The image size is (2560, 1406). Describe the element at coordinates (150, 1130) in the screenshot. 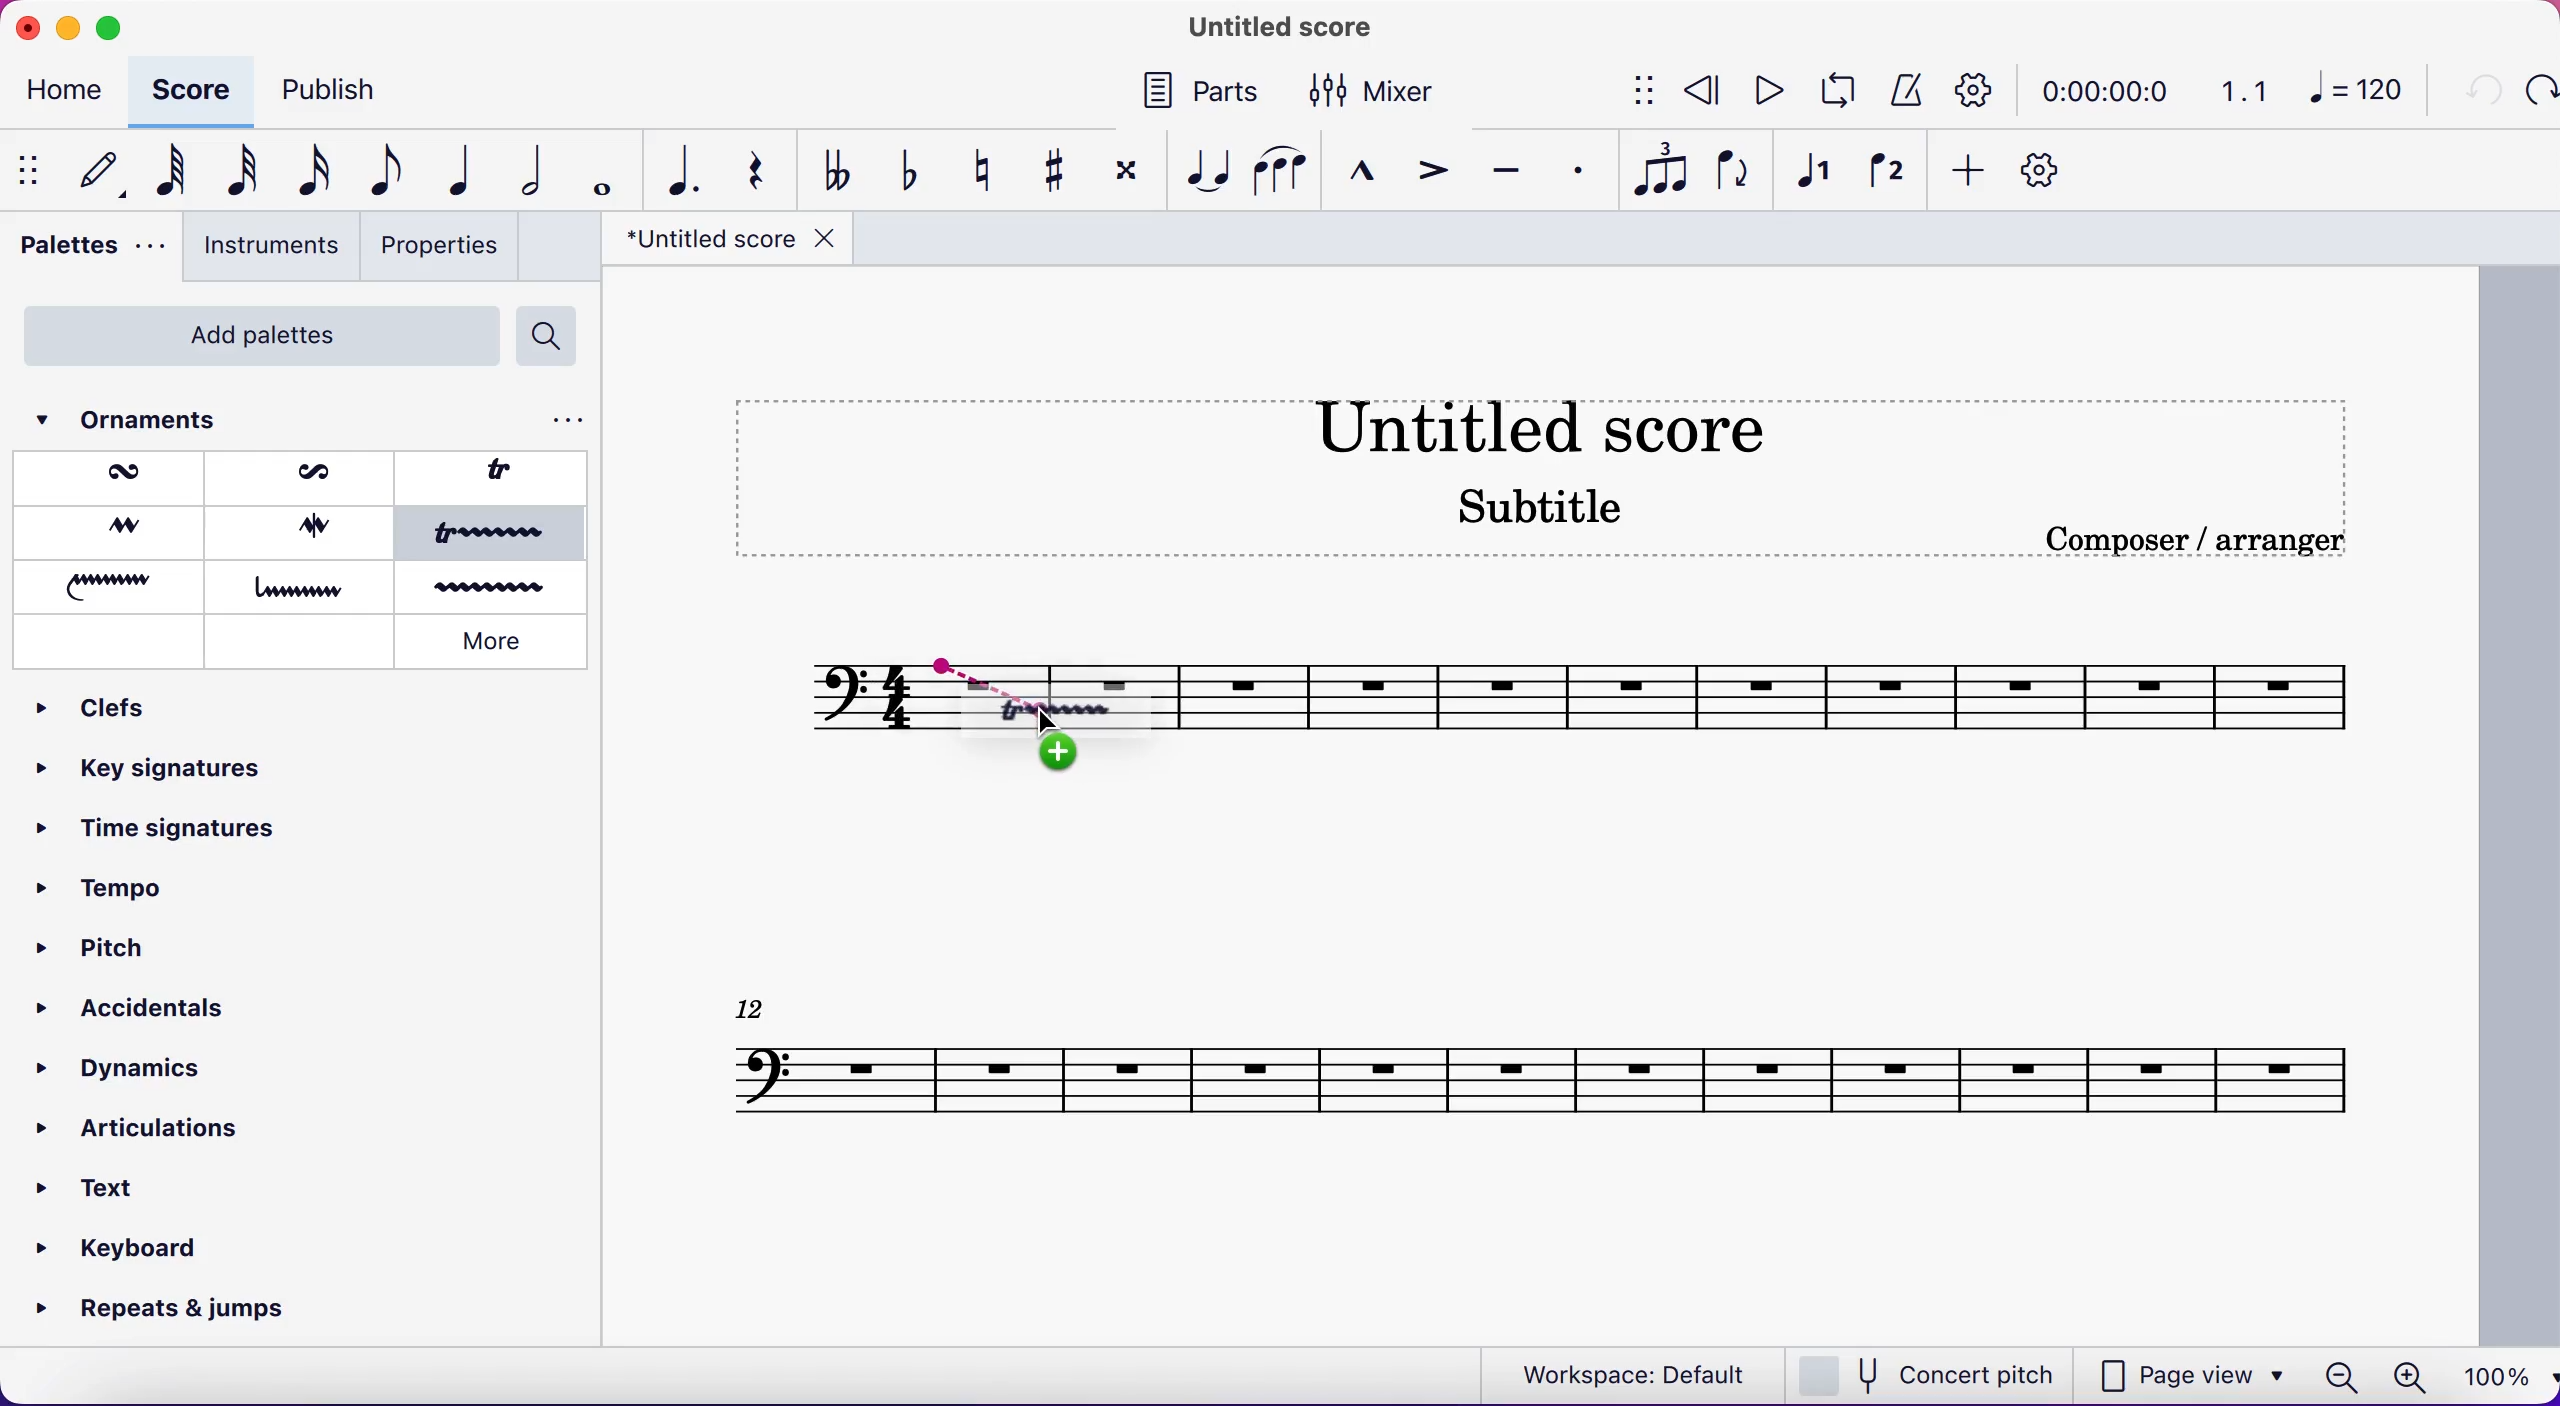

I see `articulations` at that location.